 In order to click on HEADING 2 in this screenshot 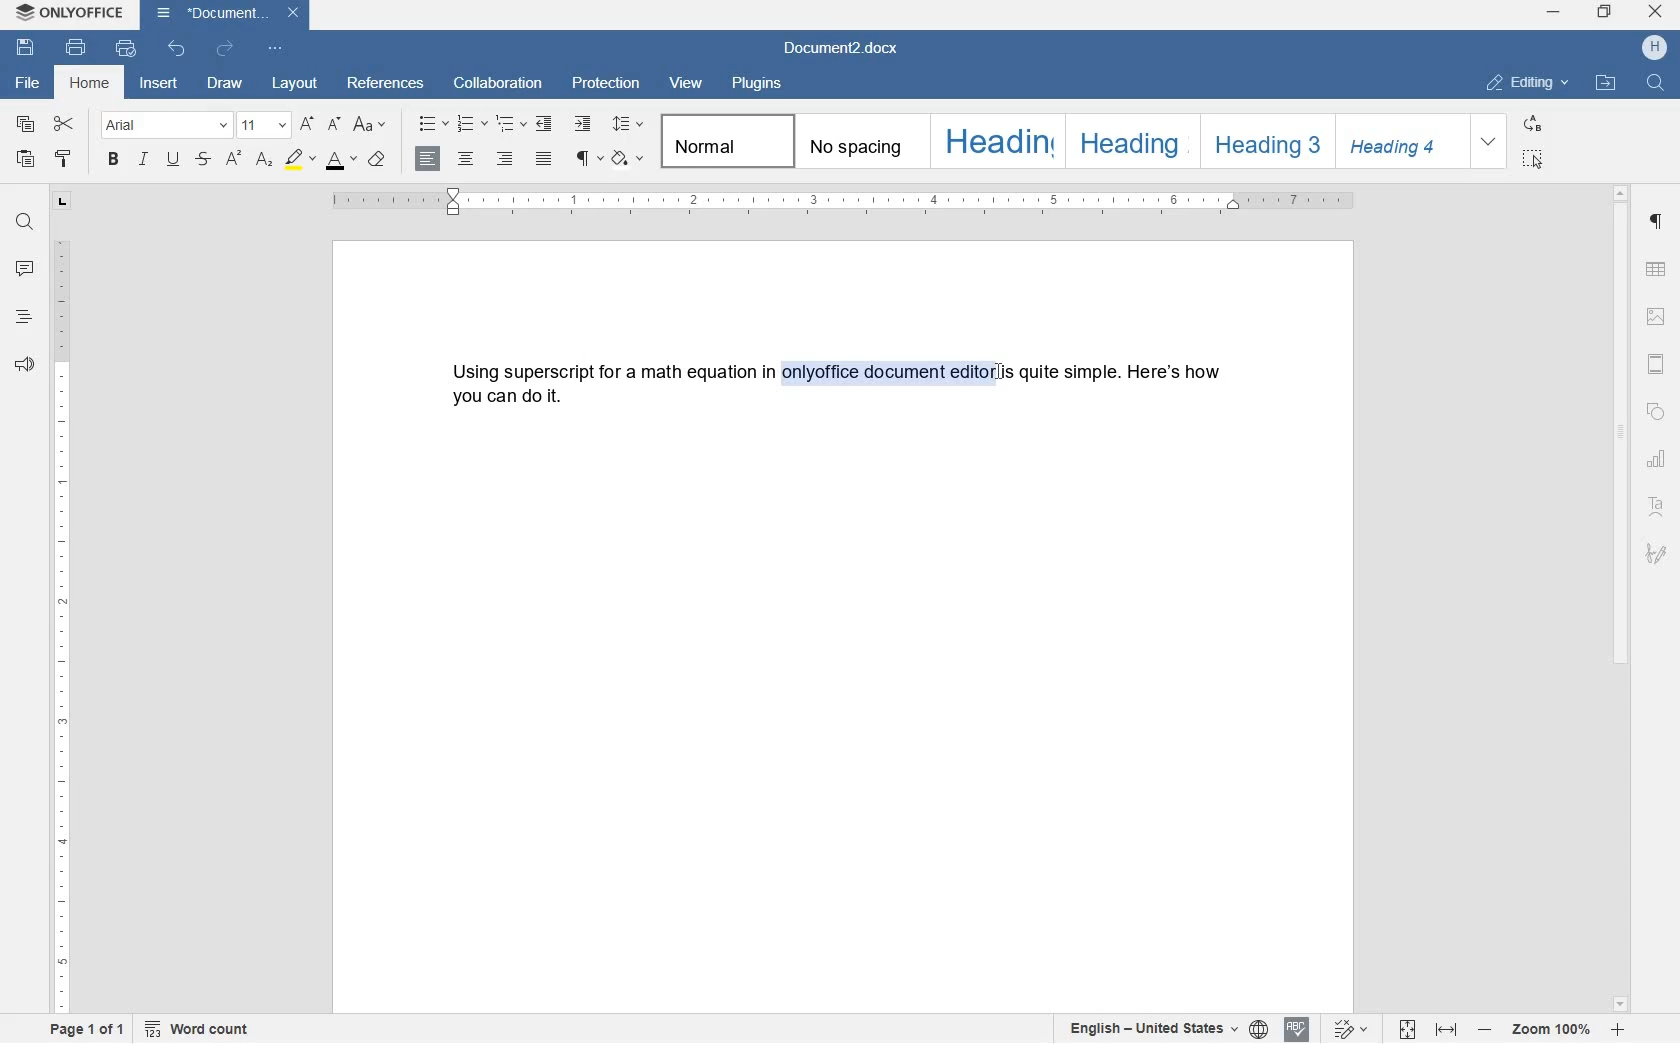, I will do `click(1127, 140)`.